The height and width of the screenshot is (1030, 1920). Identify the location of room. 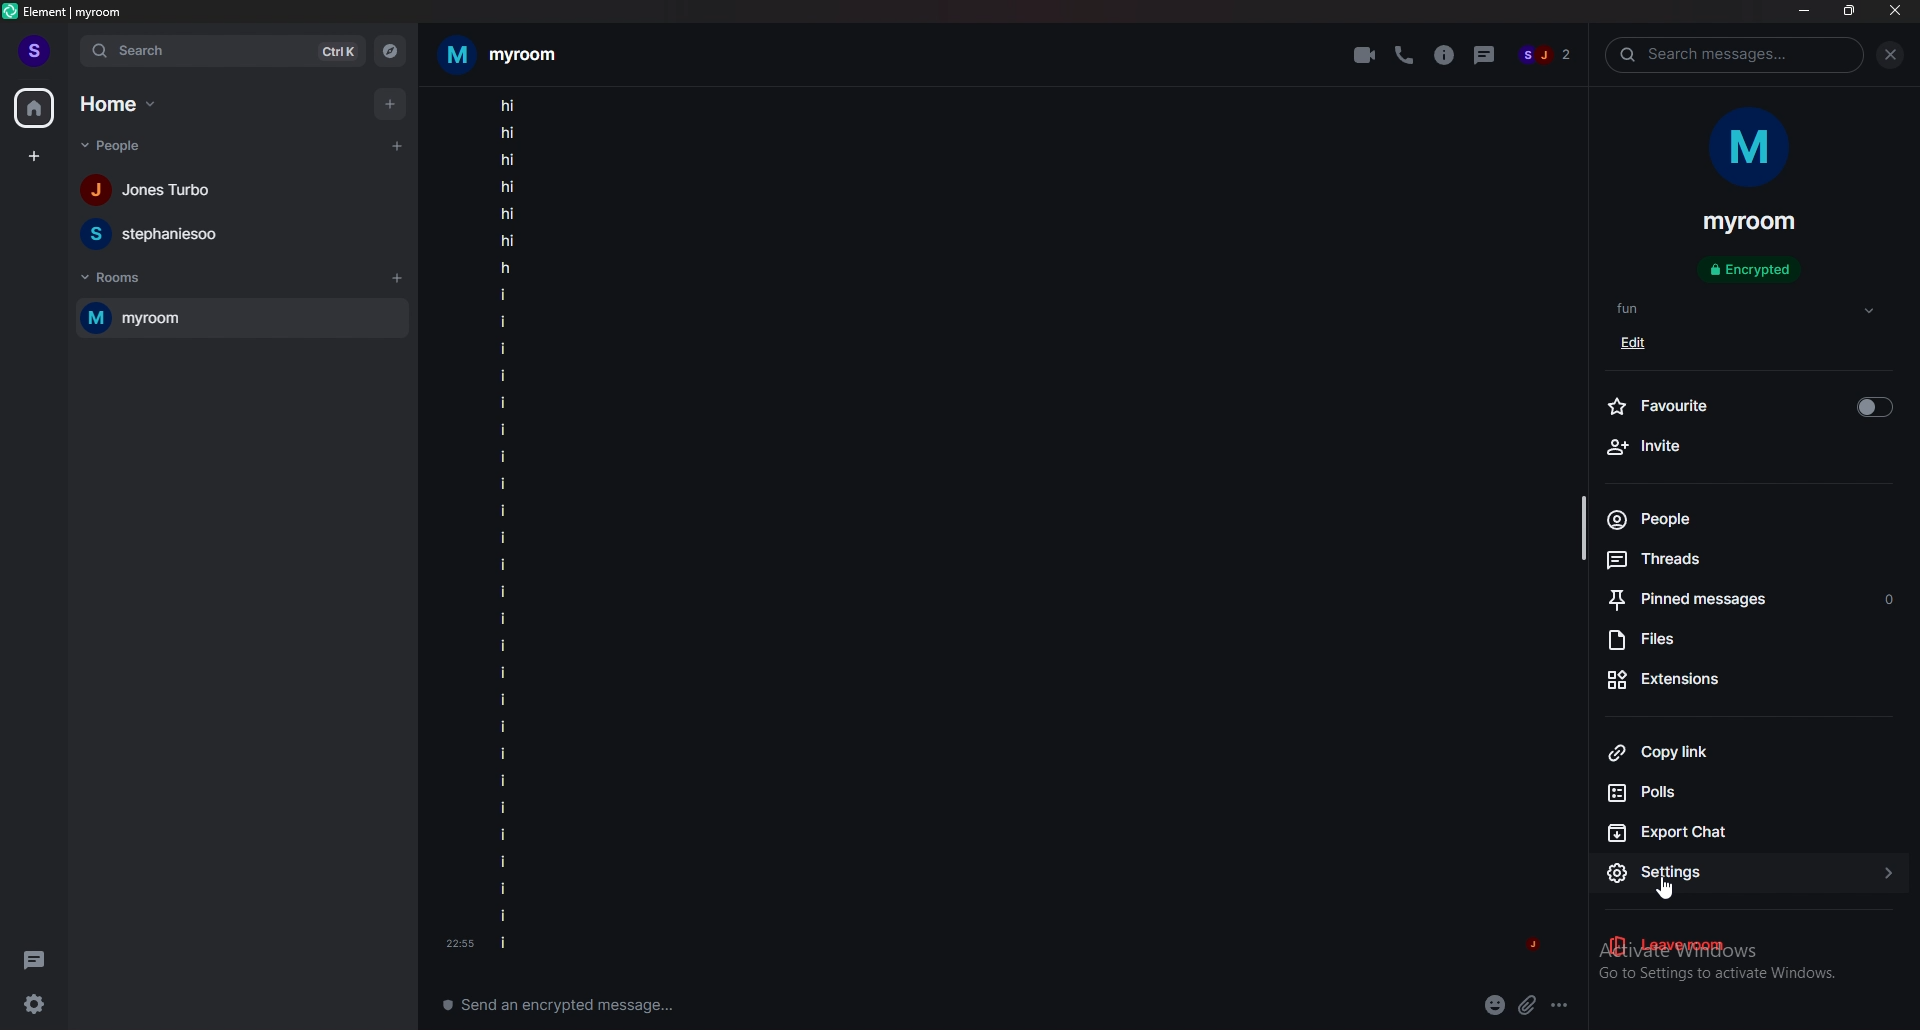
(241, 317).